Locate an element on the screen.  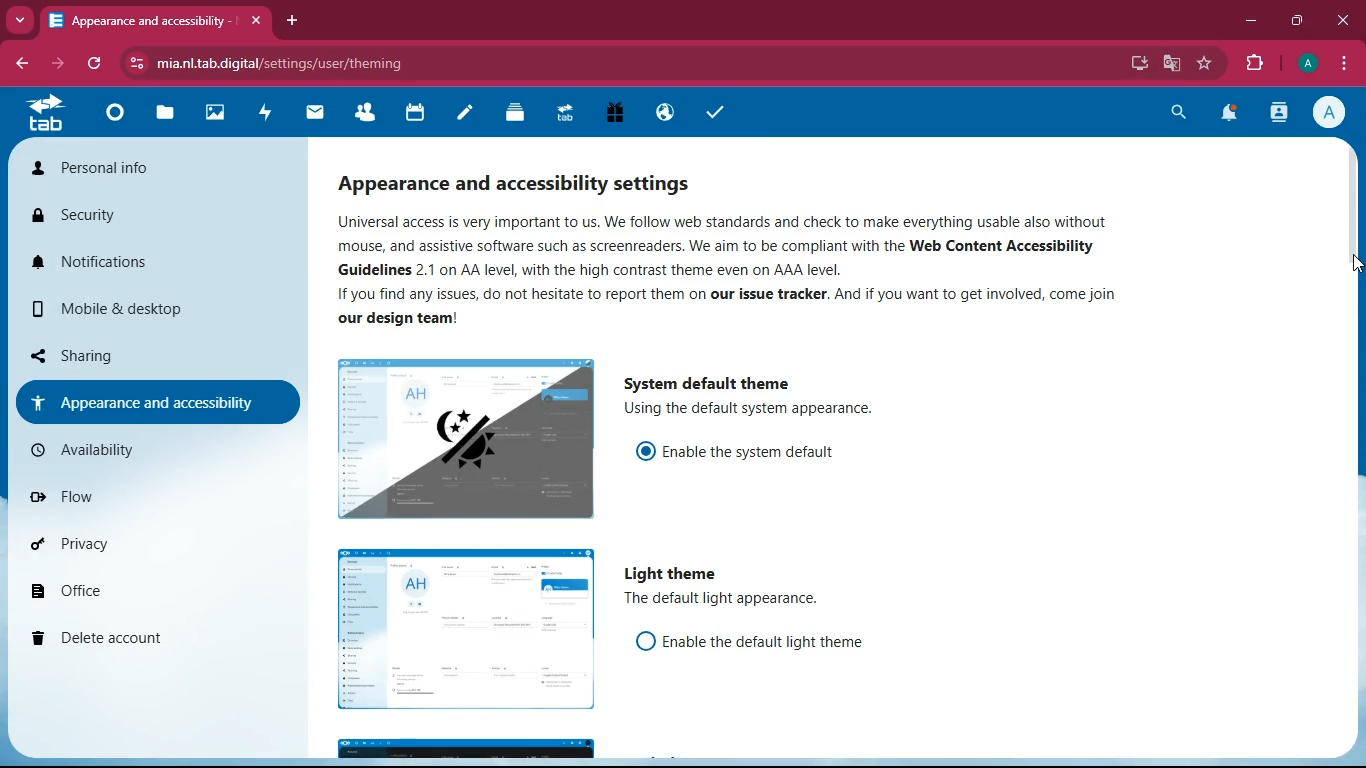
notifications is located at coordinates (144, 262).